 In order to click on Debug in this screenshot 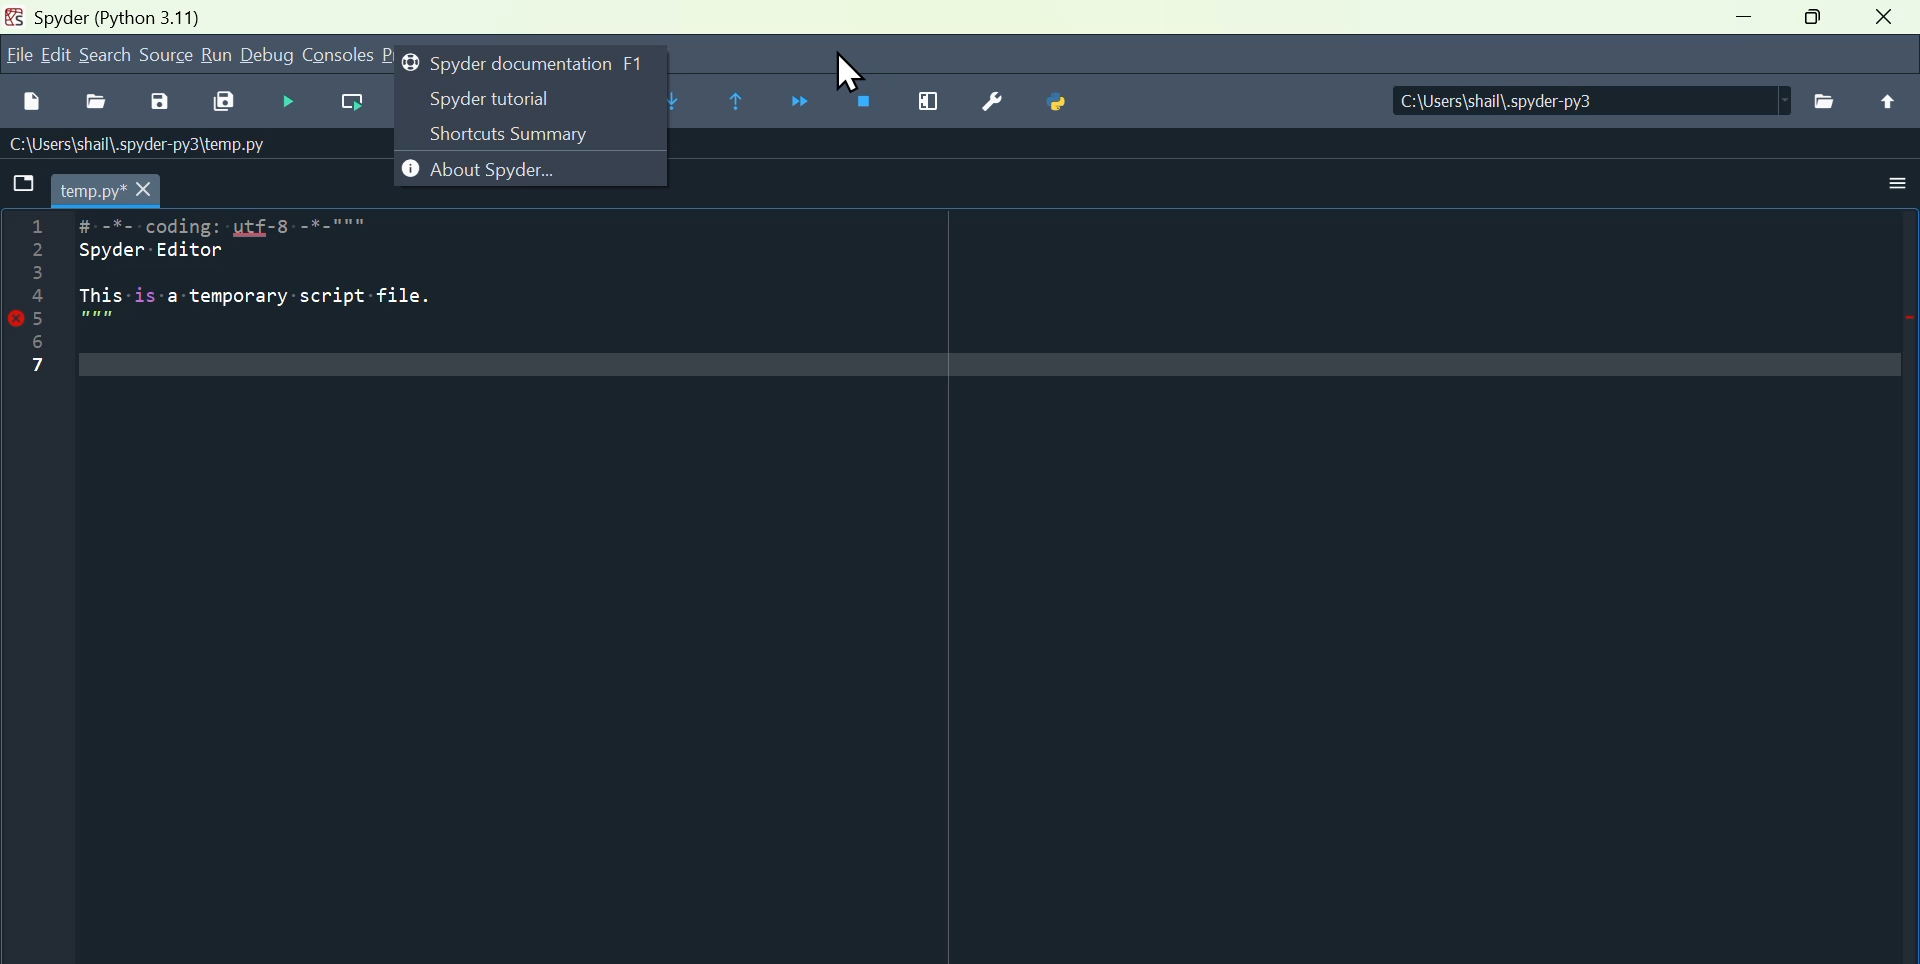, I will do `click(269, 54)`.